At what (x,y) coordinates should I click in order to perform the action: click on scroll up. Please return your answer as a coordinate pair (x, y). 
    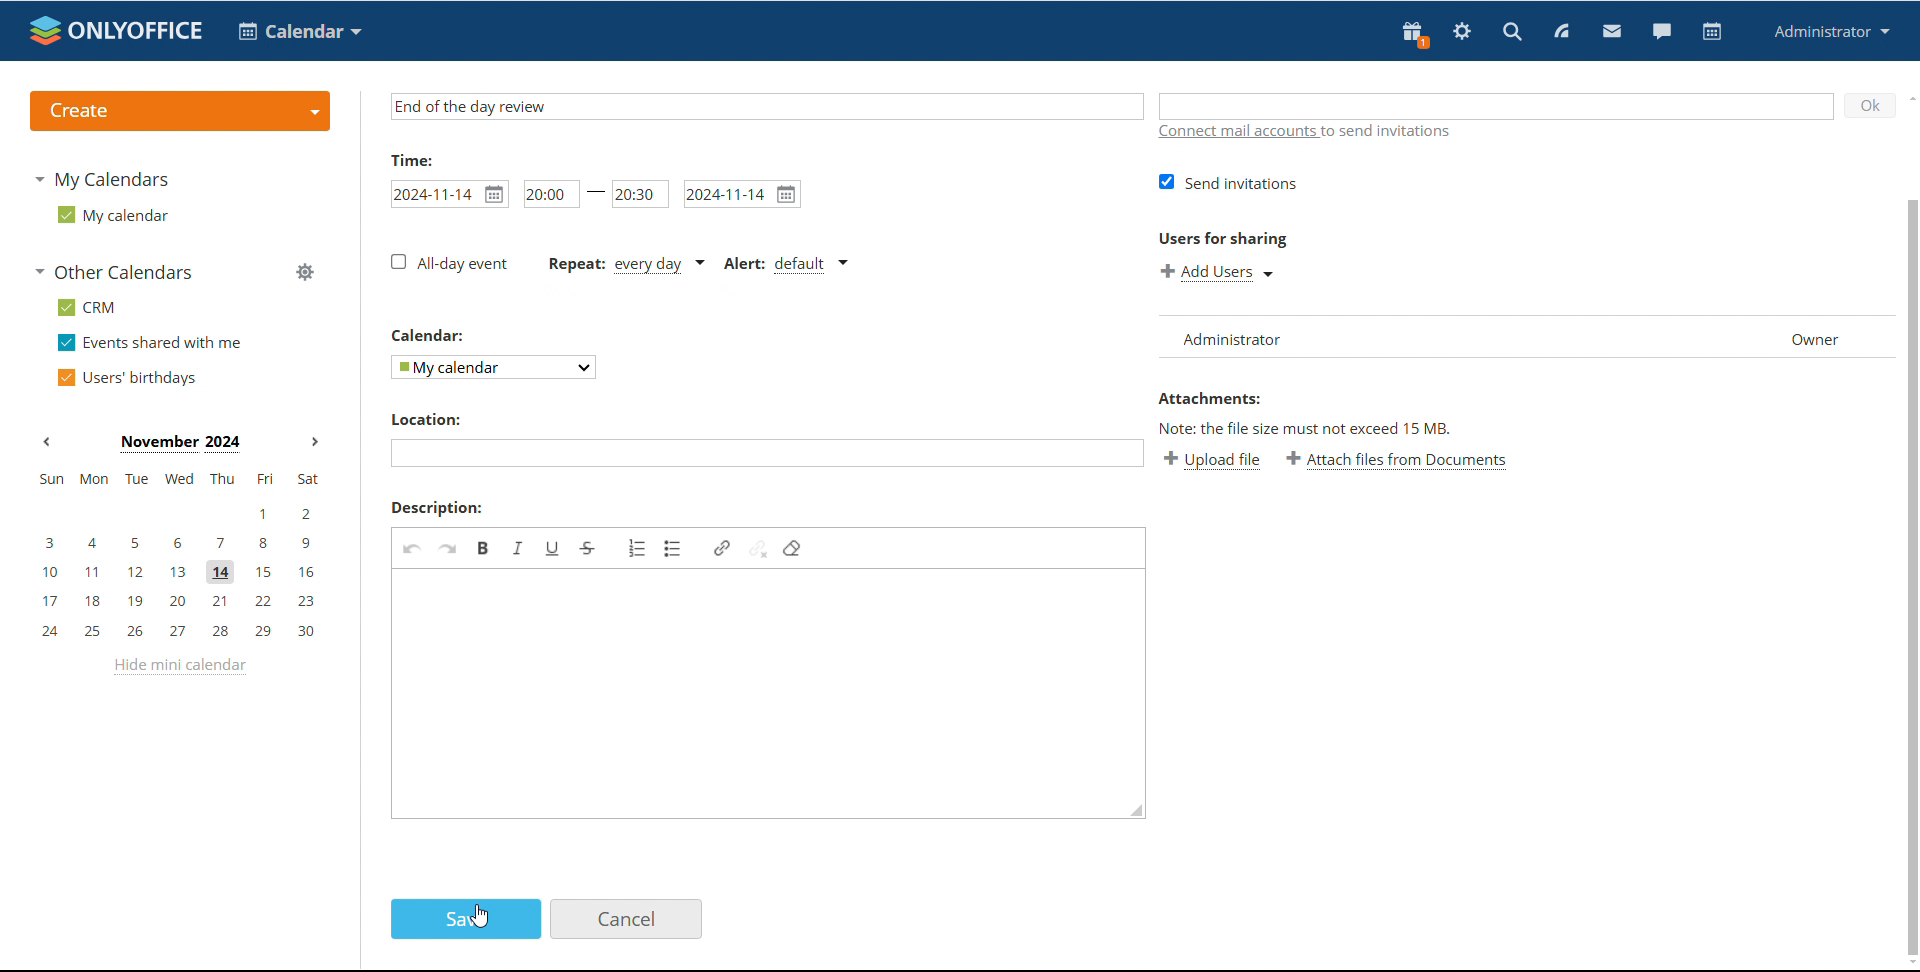
    Looking at the image, I should click on (1908, 96).